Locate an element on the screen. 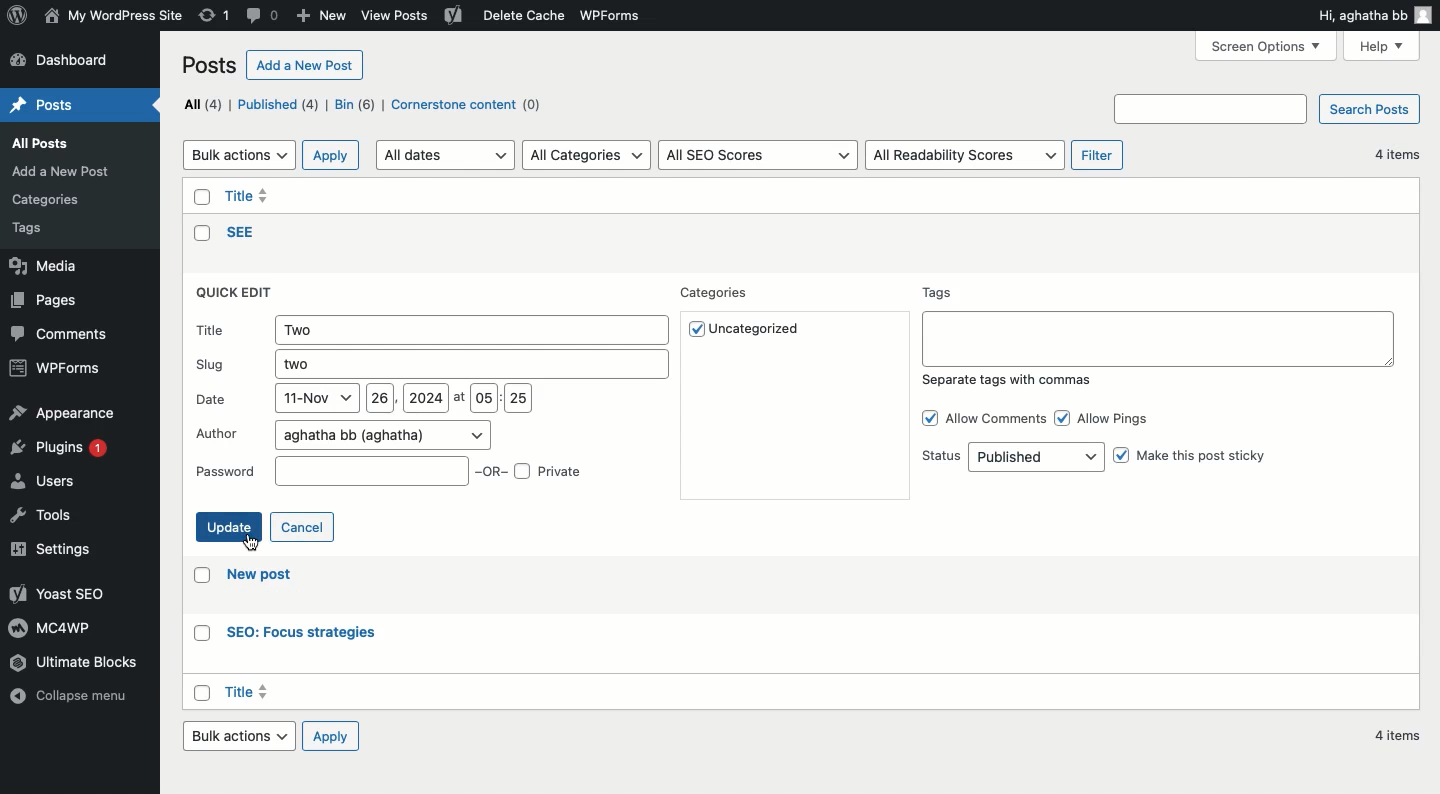  checkbox is located at coordinates (197, 634).